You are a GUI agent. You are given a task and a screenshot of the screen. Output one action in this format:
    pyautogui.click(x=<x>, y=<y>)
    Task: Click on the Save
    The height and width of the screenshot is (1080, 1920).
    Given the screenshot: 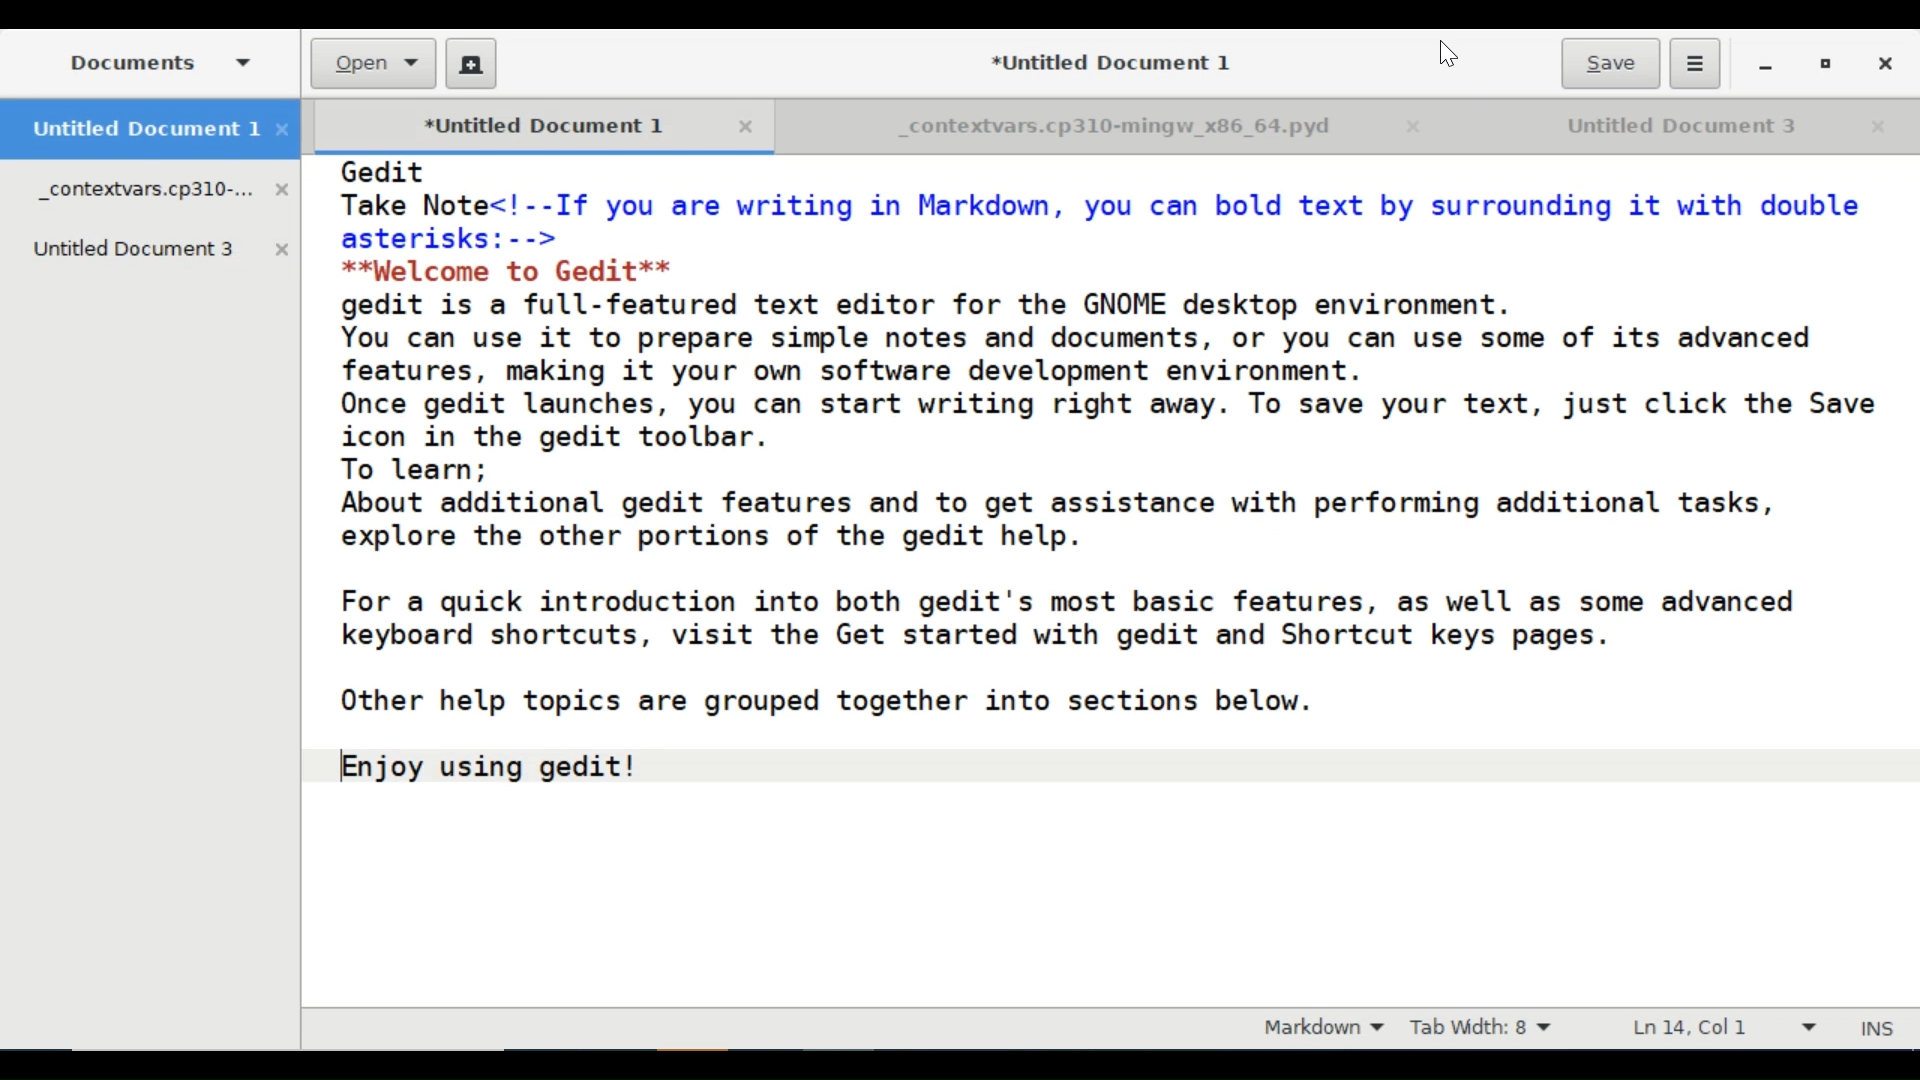 What is the action you would take?
    pyautogui.click(x=1609, y=63)
    